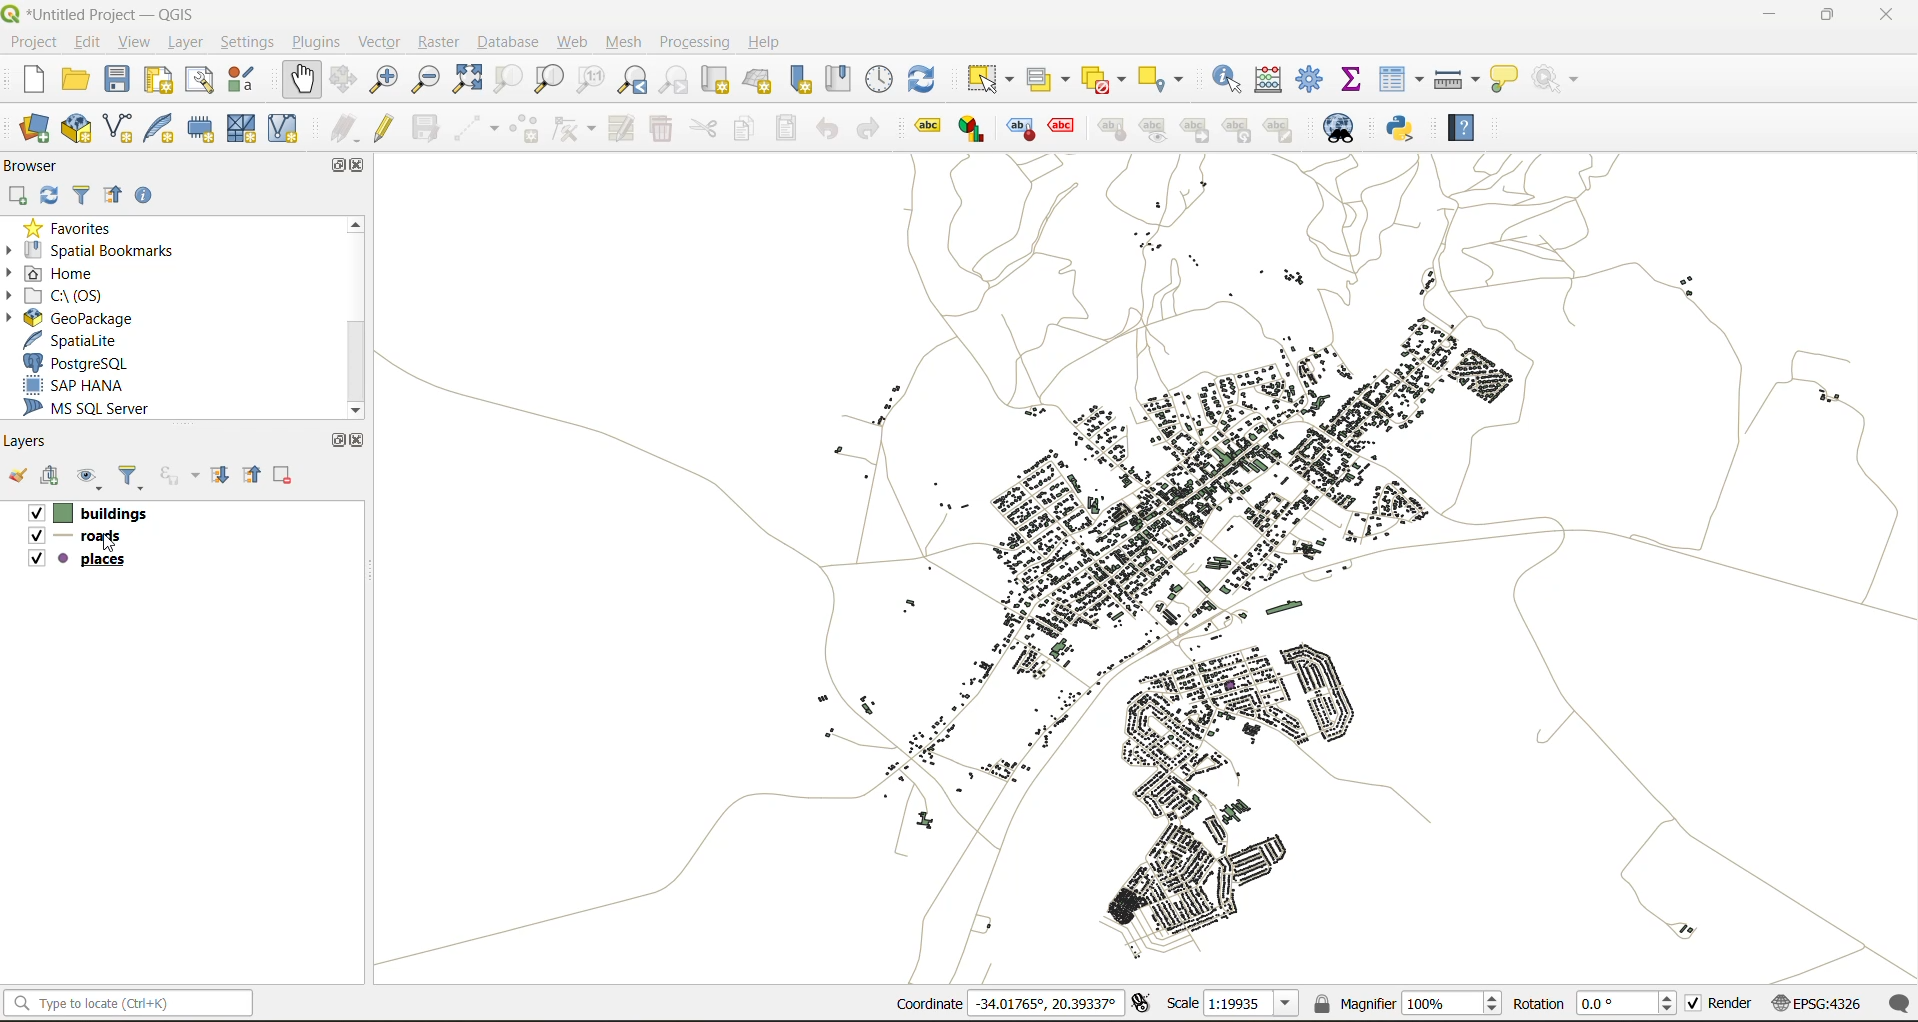  I want to click on undo, so click(831, 129).